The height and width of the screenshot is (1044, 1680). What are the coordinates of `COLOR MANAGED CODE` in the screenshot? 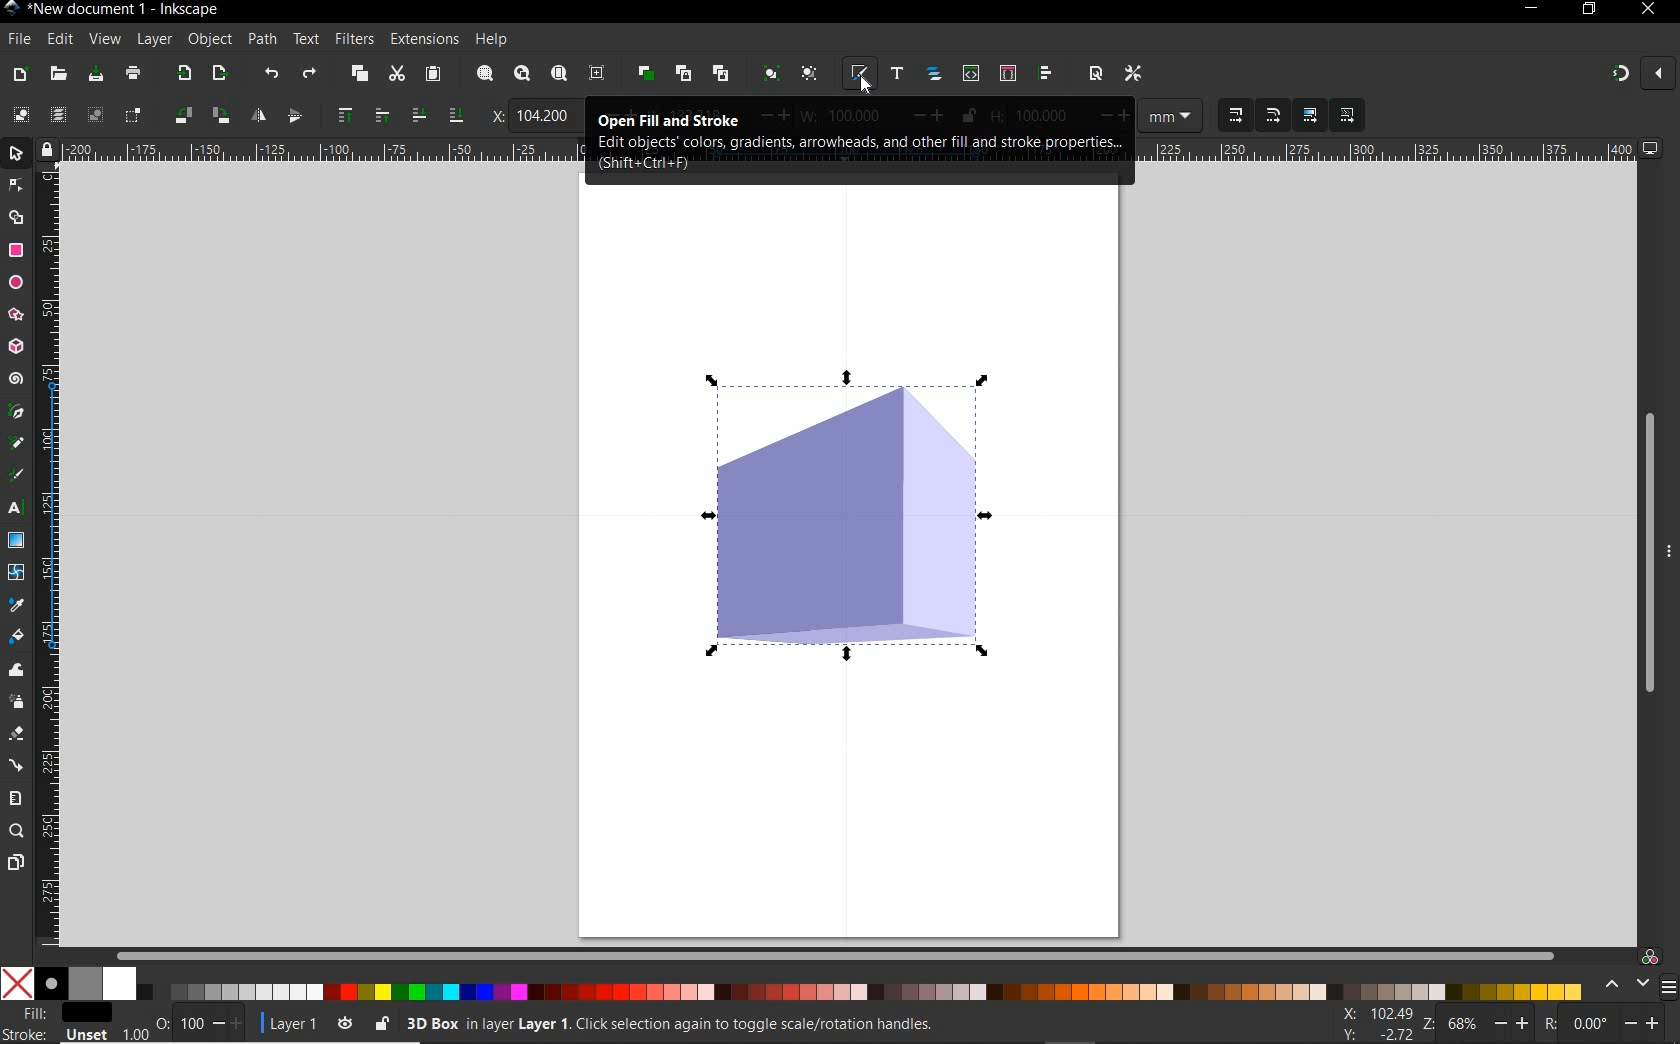 It's located at (1650, 955).